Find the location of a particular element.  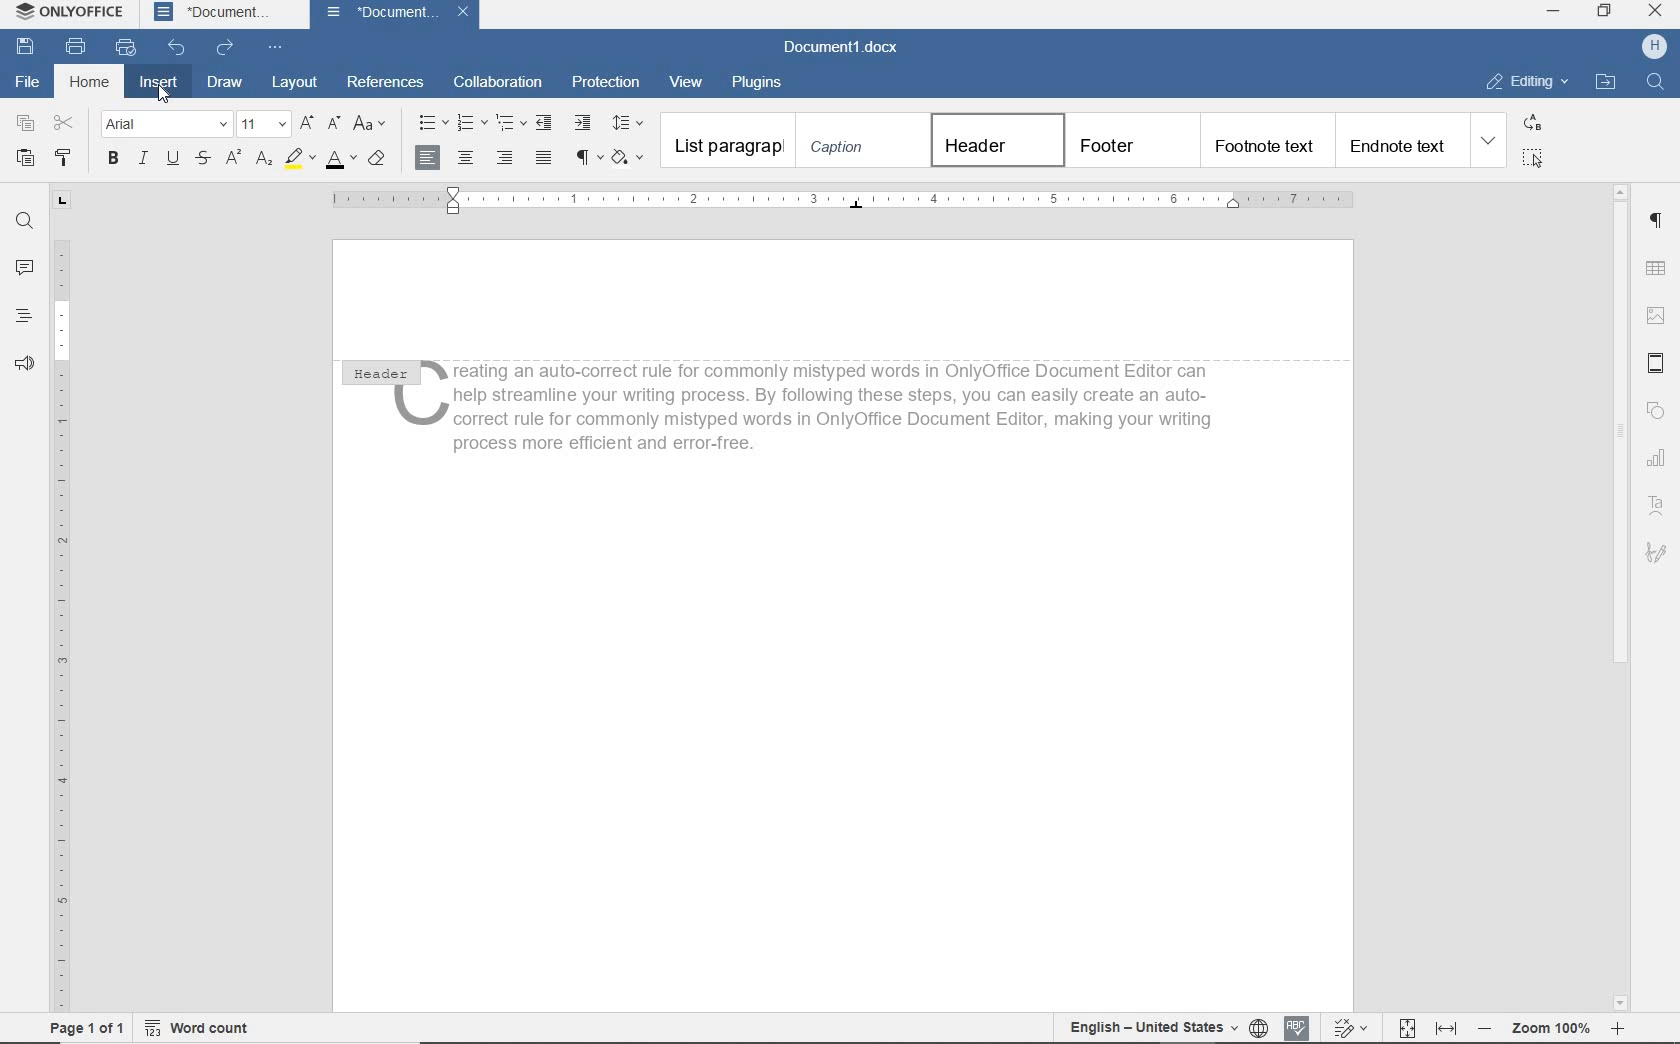

CHANGE CASE is located at coordinates (371, 125).